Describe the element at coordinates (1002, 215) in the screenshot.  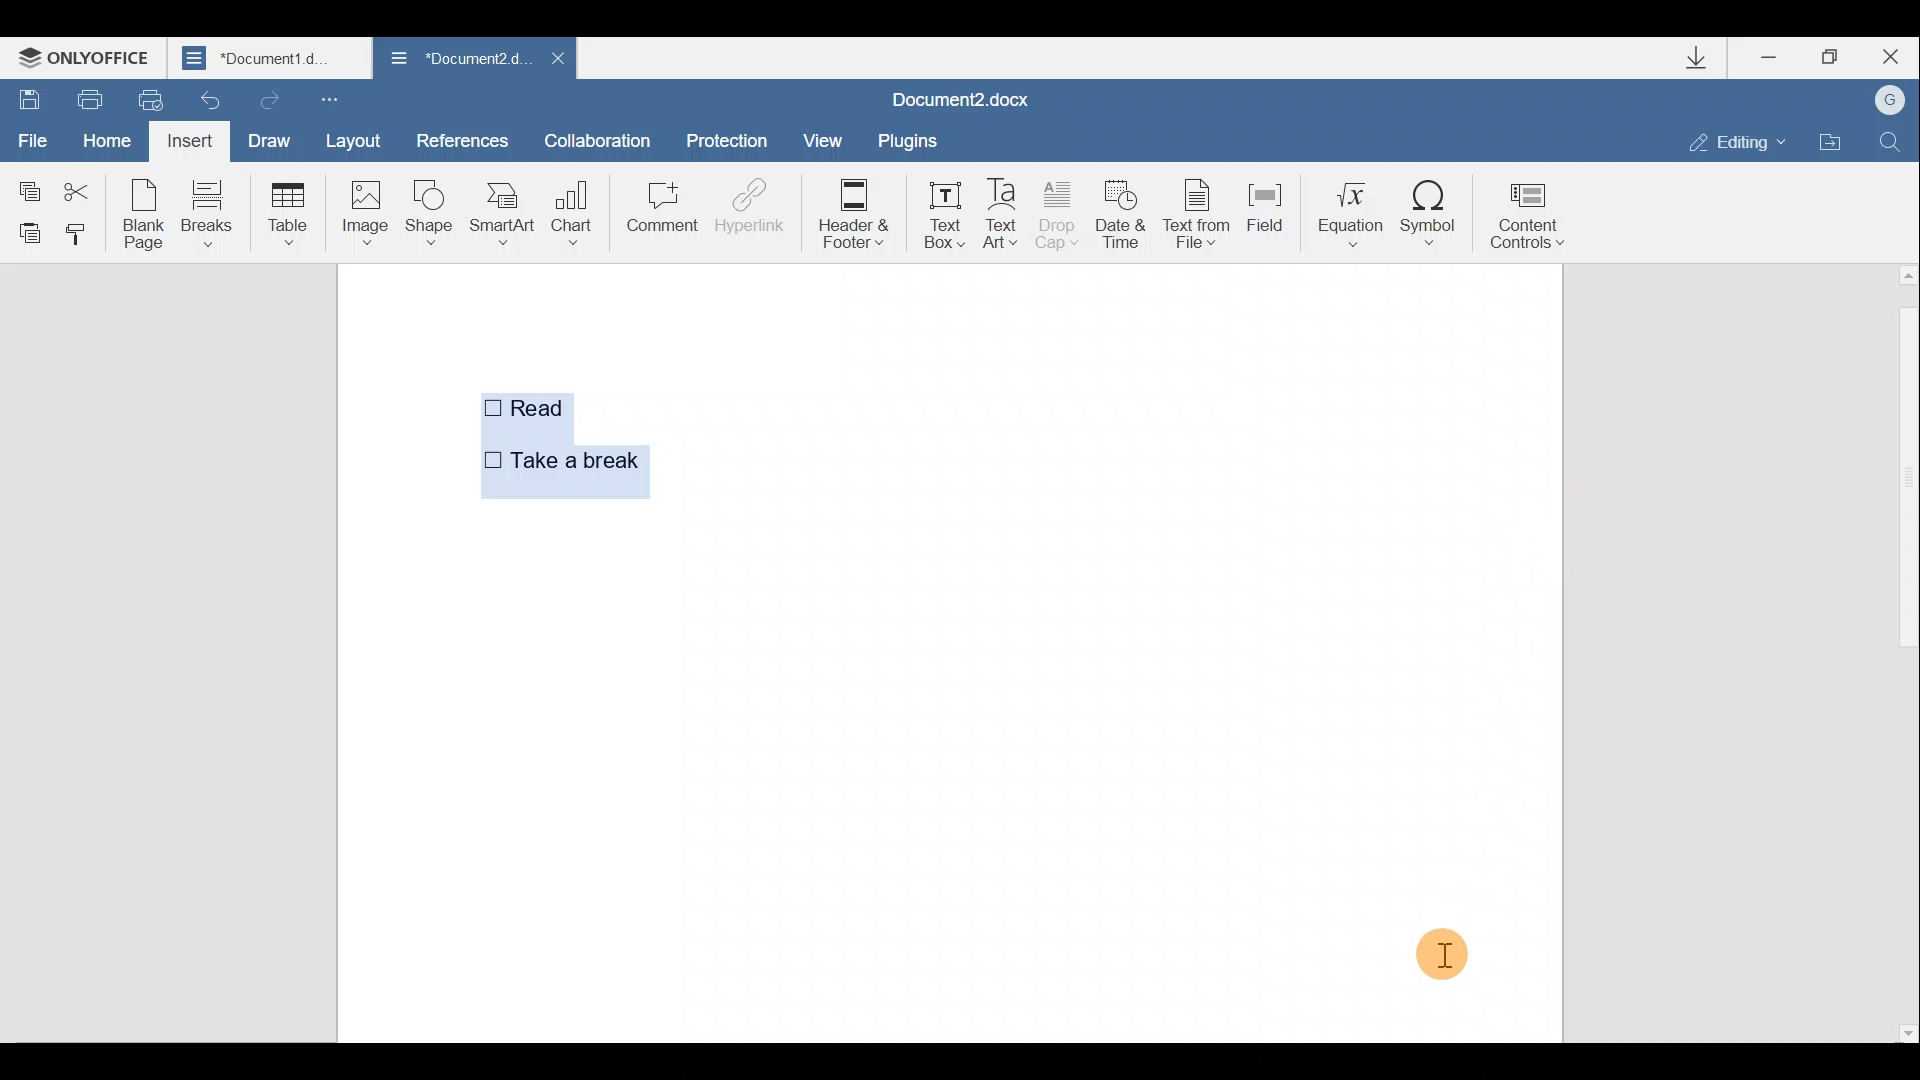
I see `Text Art` at that location.